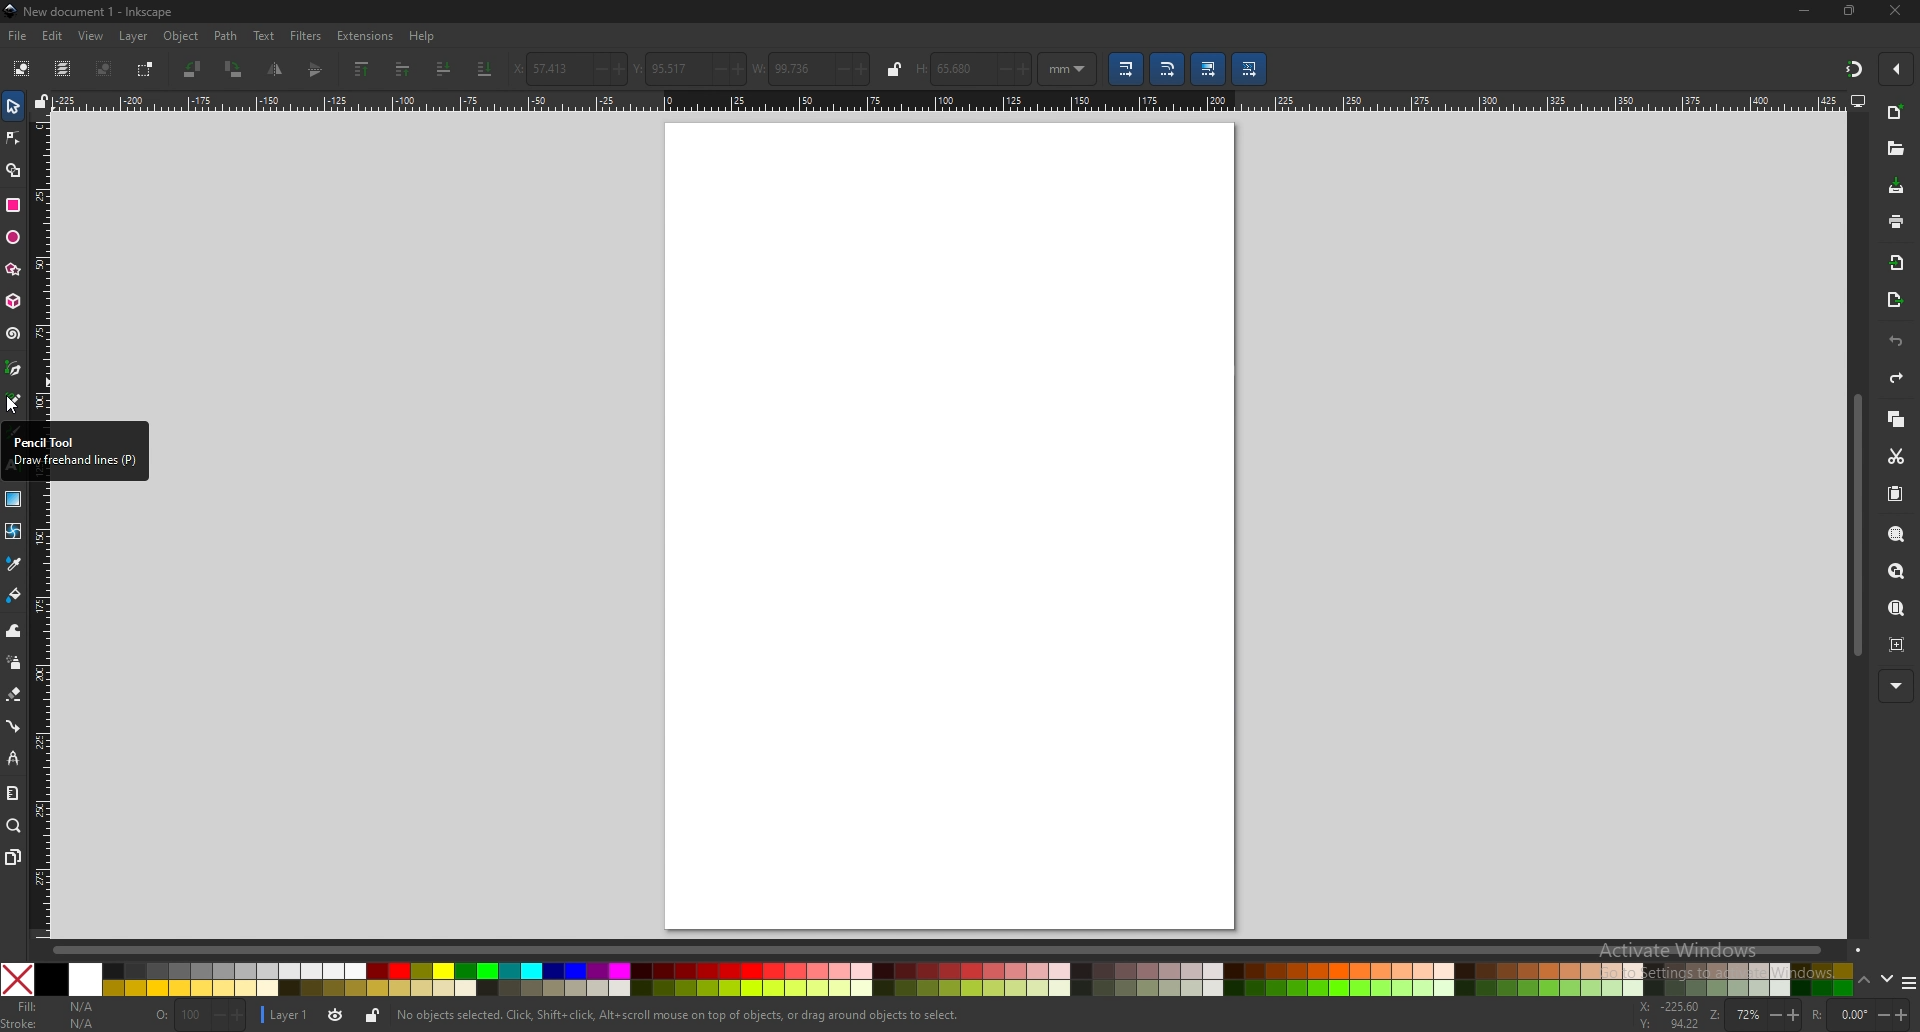  I want to click on path, so click(227, 36).